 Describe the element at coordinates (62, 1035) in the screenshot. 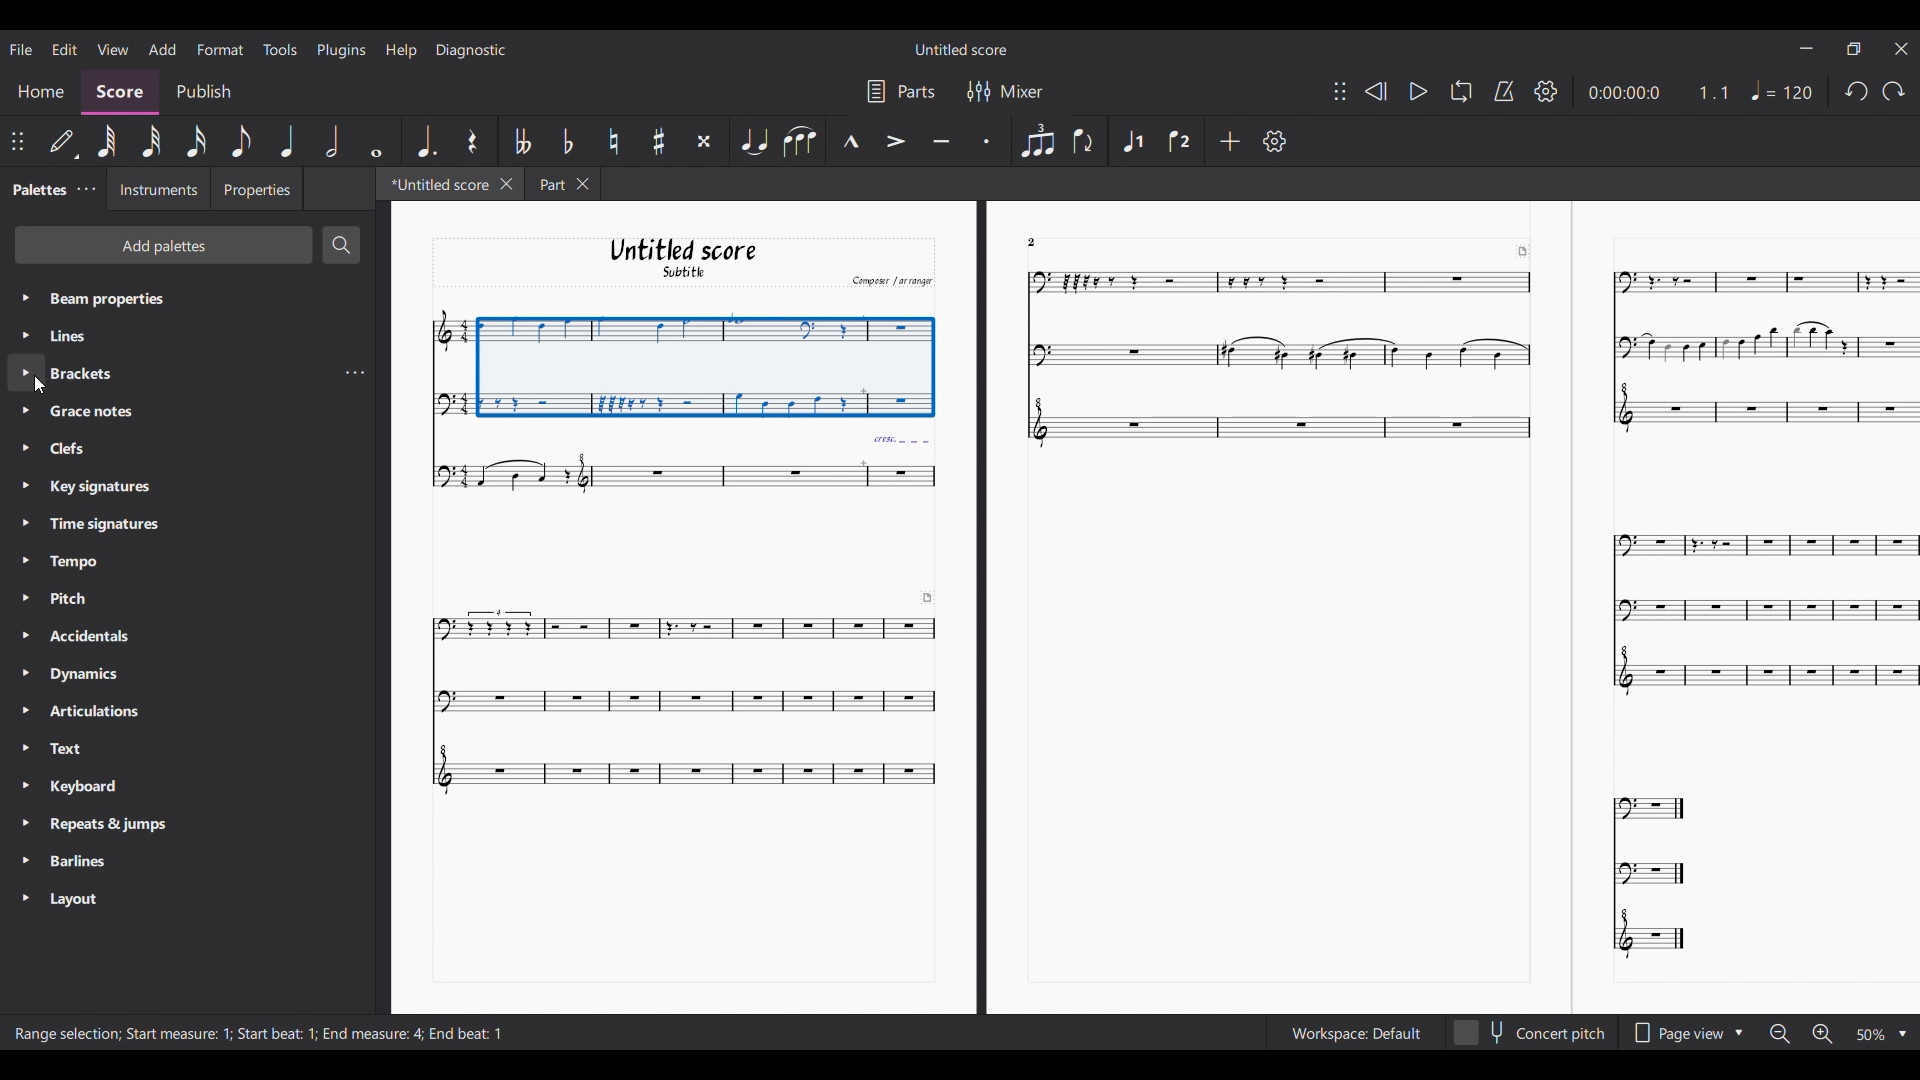

I see `range selection ;` at that location.